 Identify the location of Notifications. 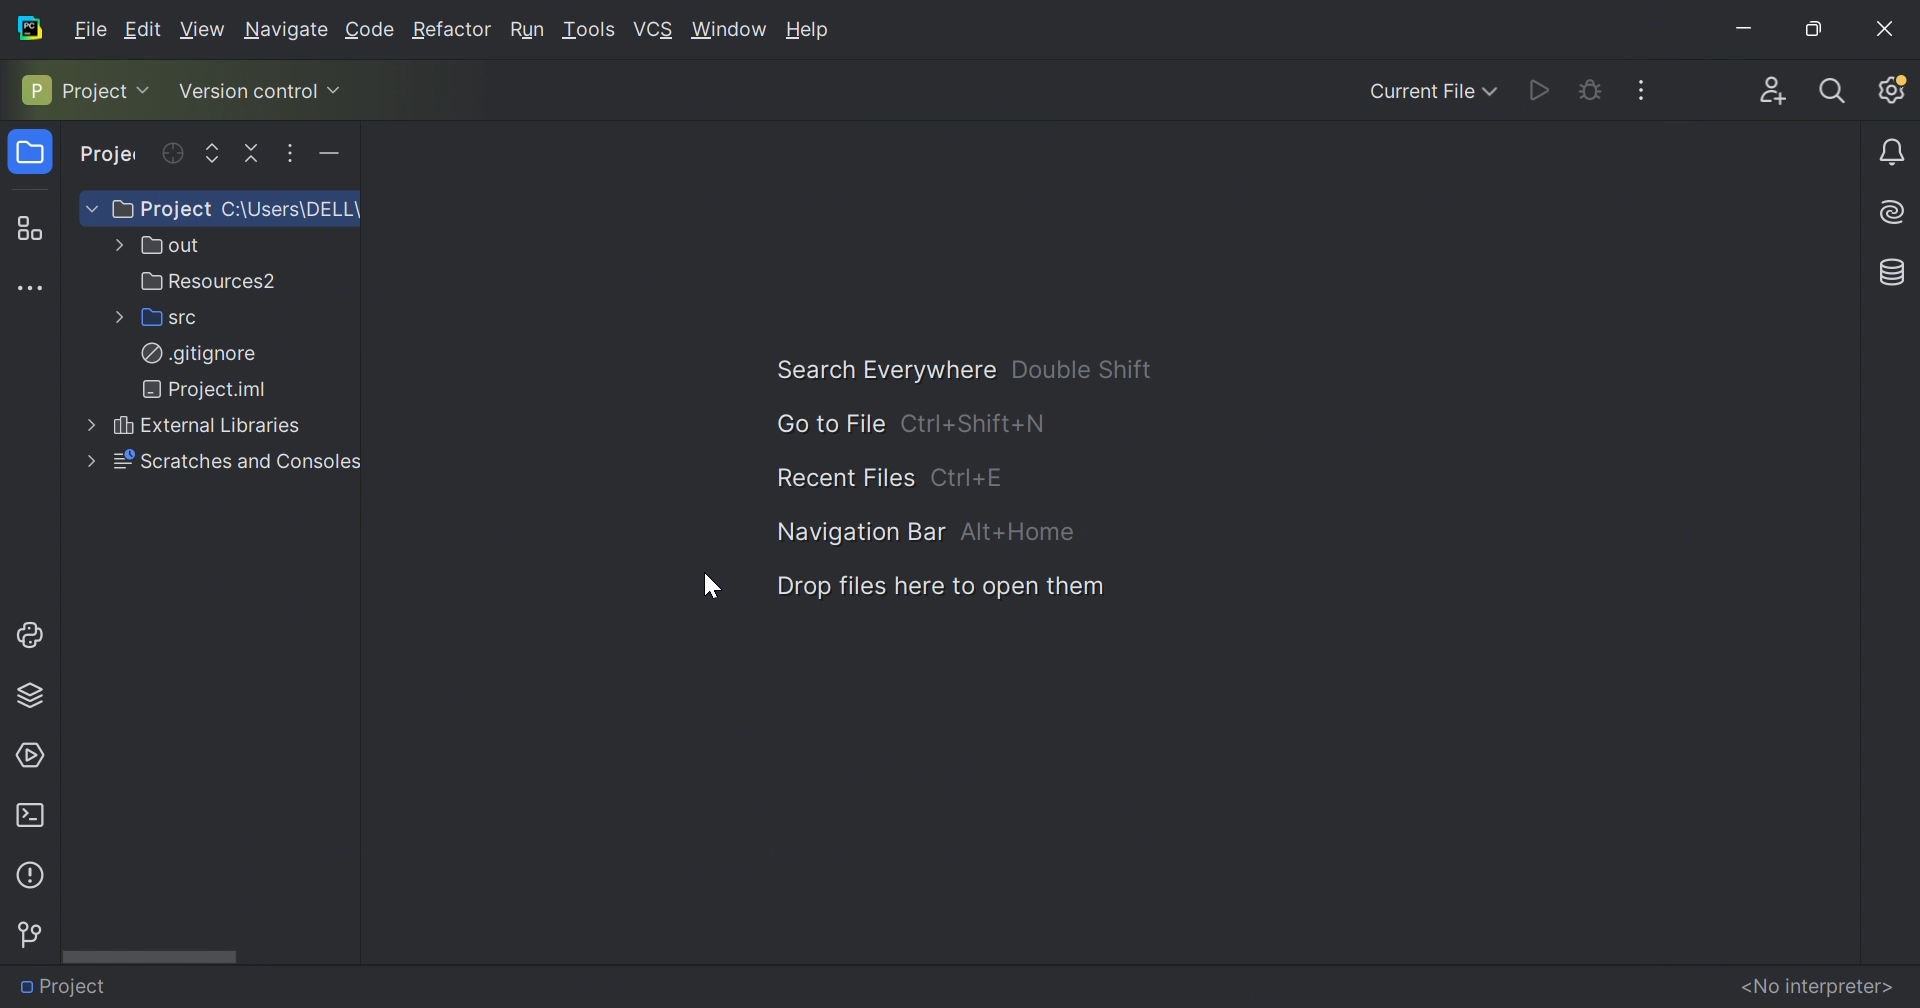
(1895, 154).